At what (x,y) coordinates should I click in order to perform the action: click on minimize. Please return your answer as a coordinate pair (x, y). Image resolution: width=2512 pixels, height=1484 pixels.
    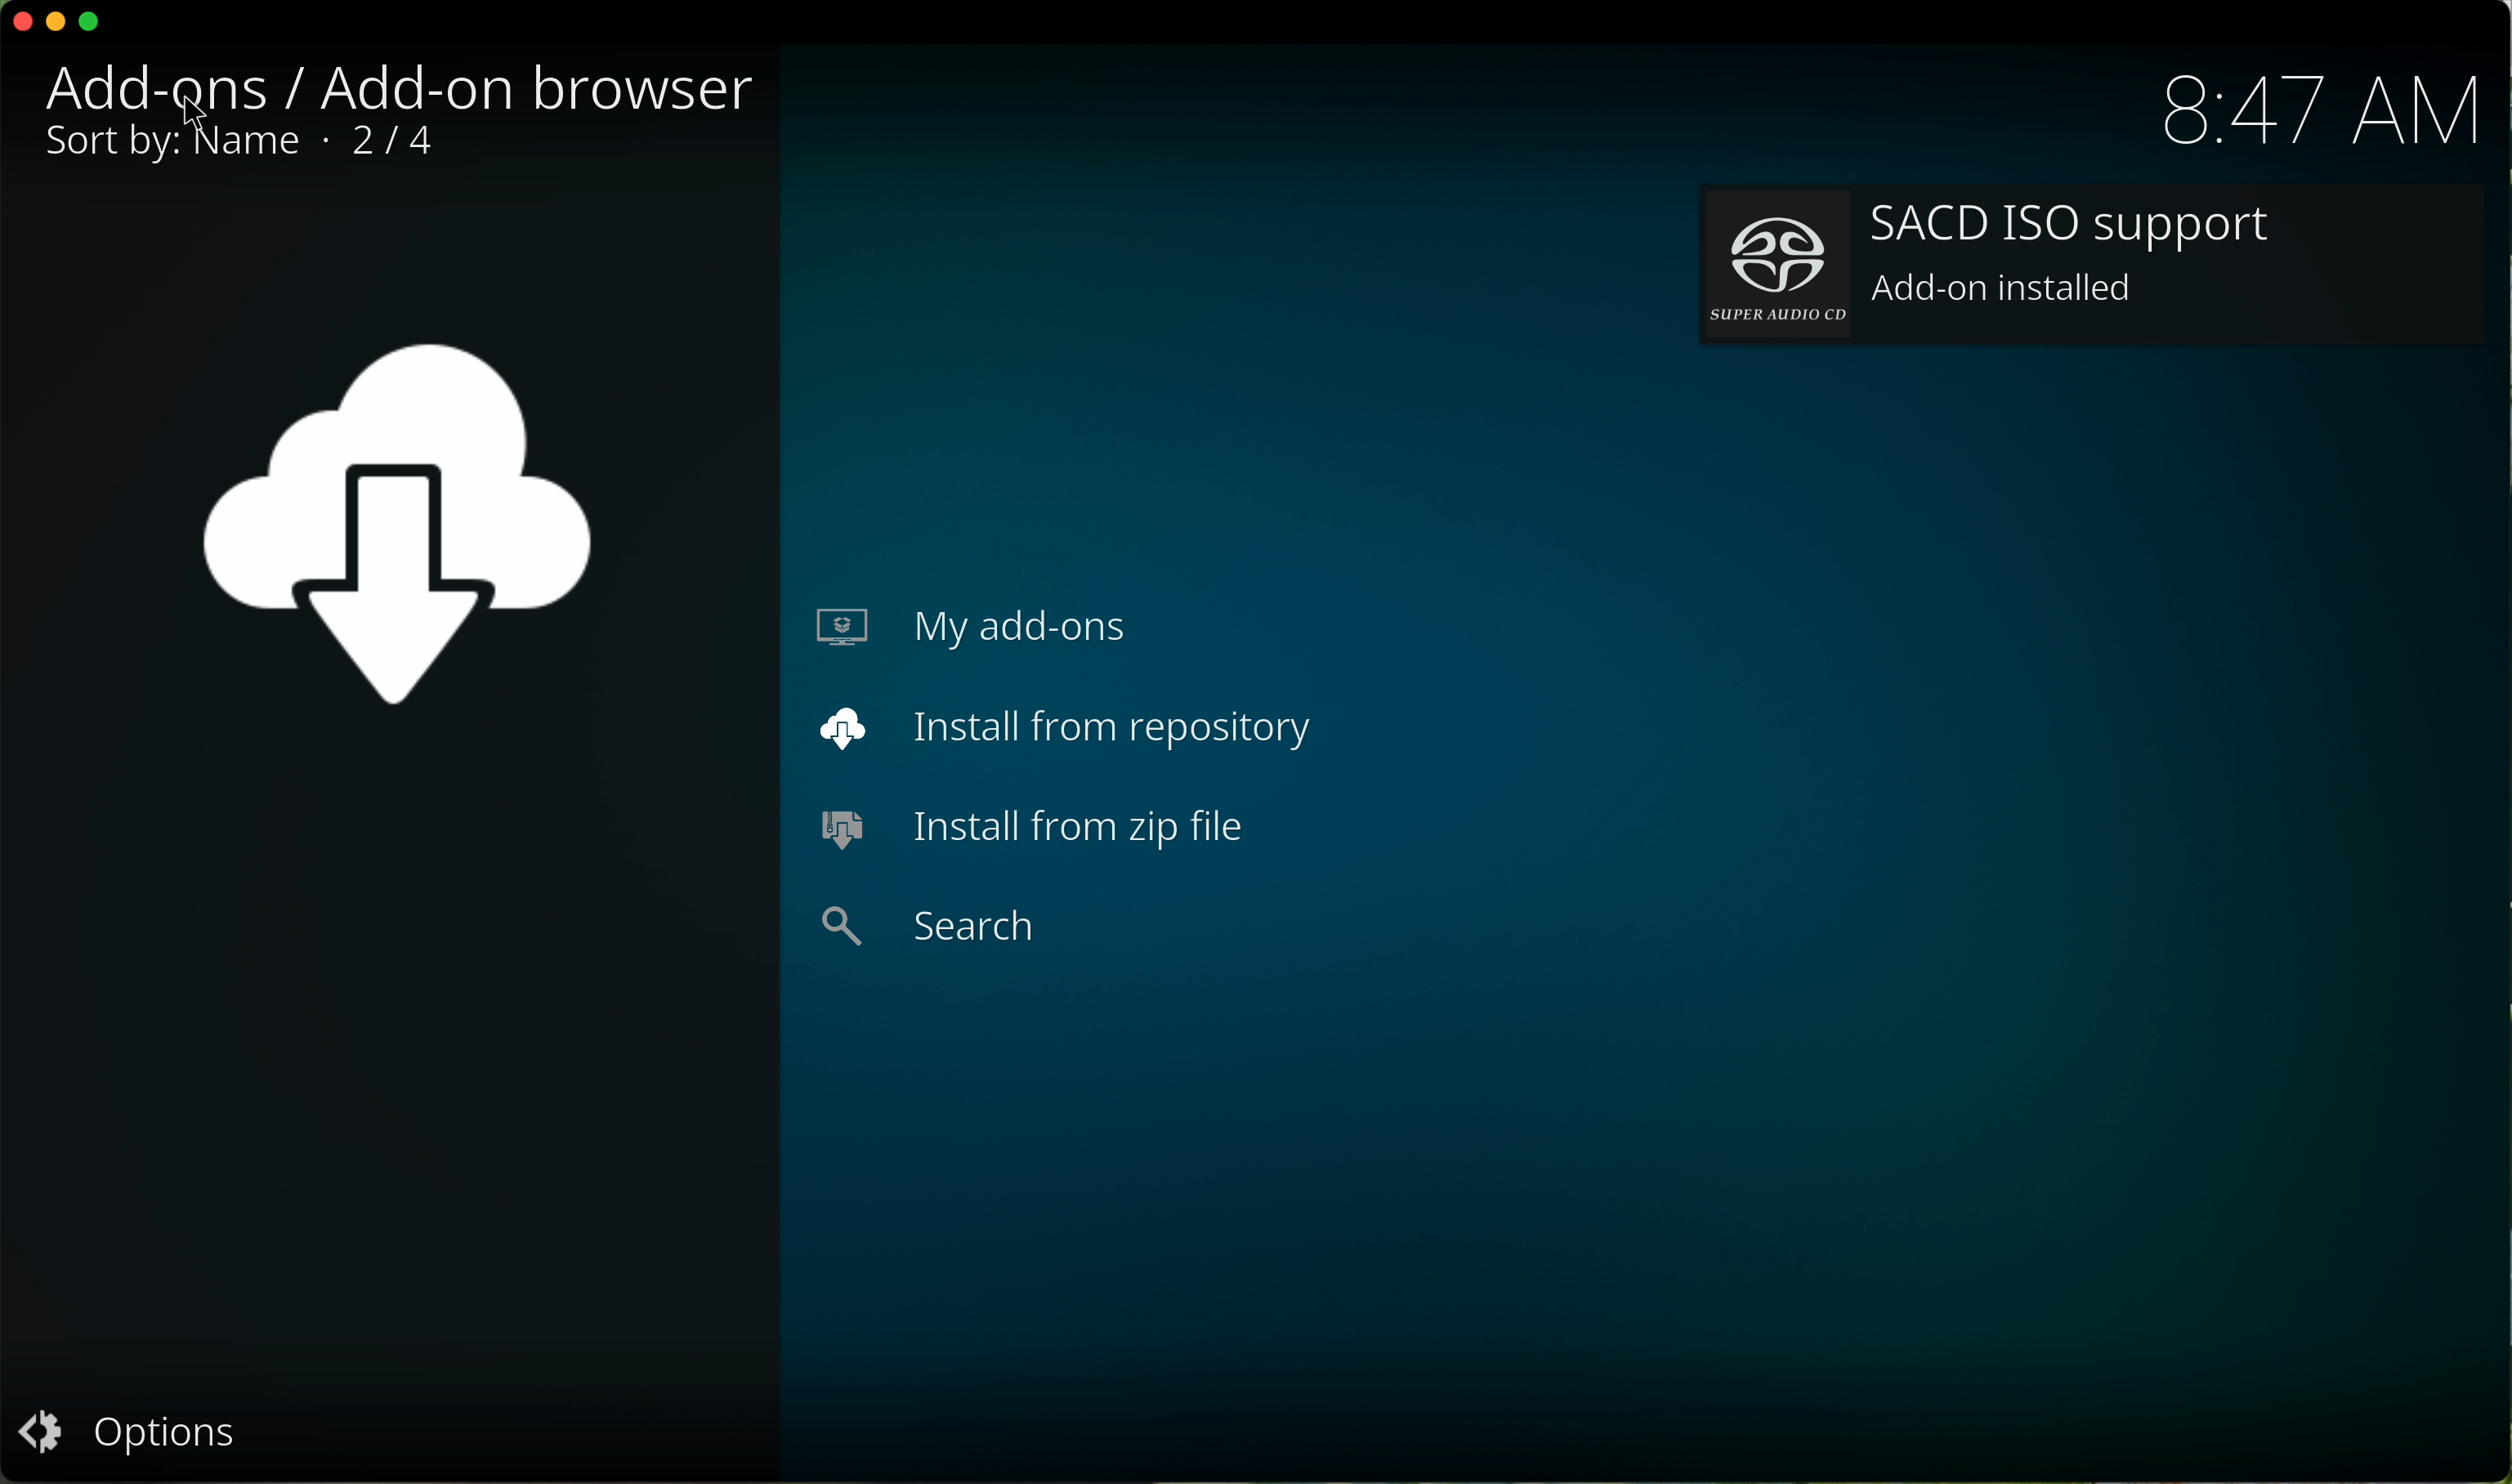
    Looking at the image, I should click on (58, 21).